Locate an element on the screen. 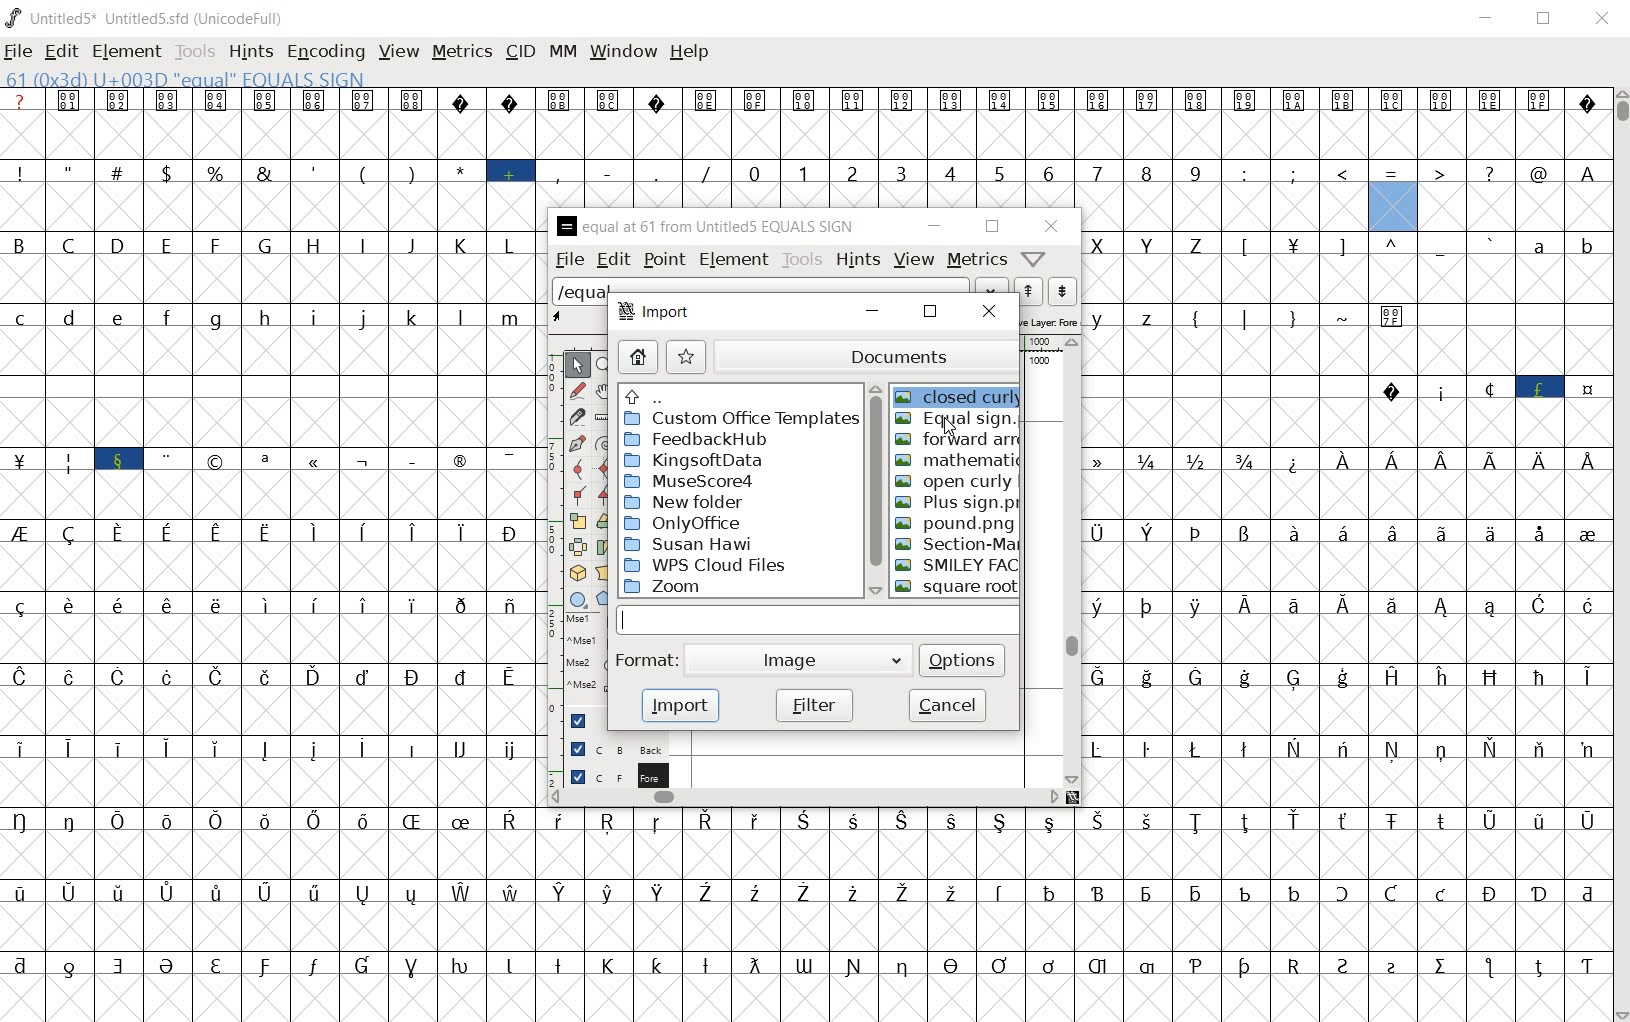  glyphs is located at coordinates (270, 546).